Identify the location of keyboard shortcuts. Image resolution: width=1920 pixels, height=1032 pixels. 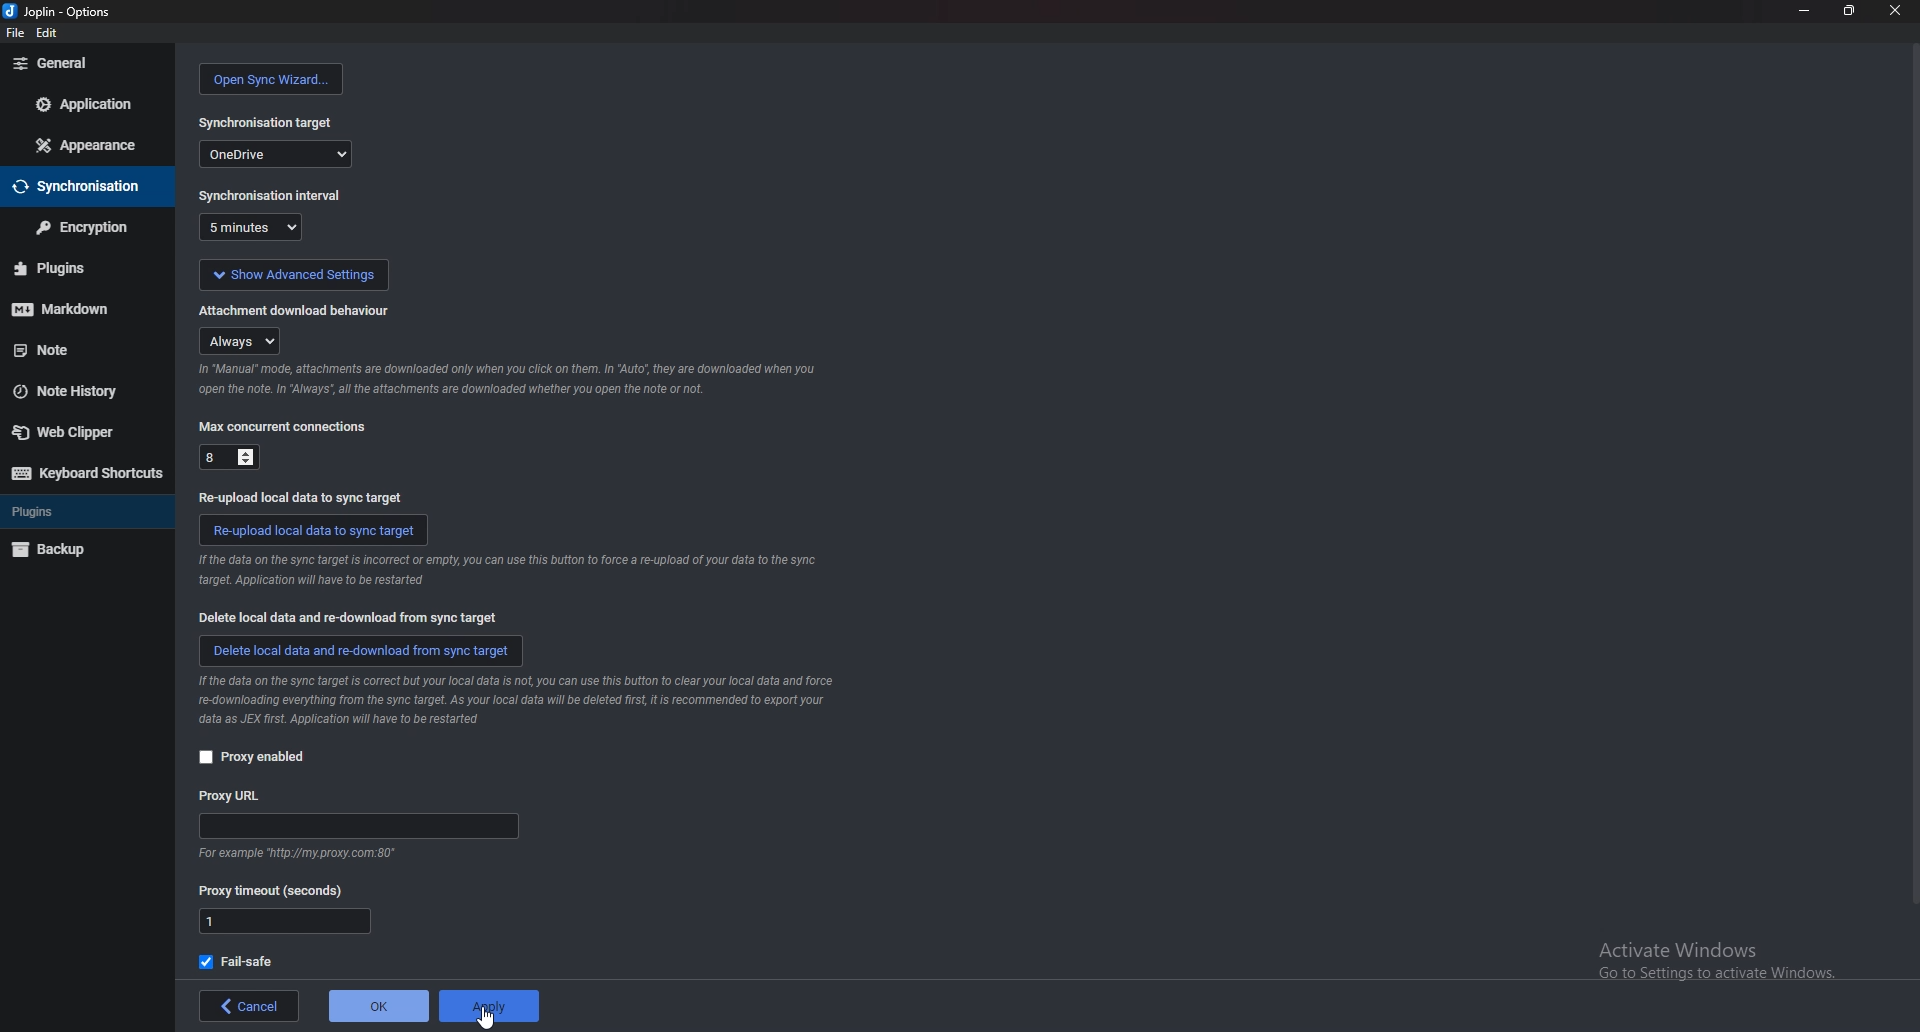
(85, 473).